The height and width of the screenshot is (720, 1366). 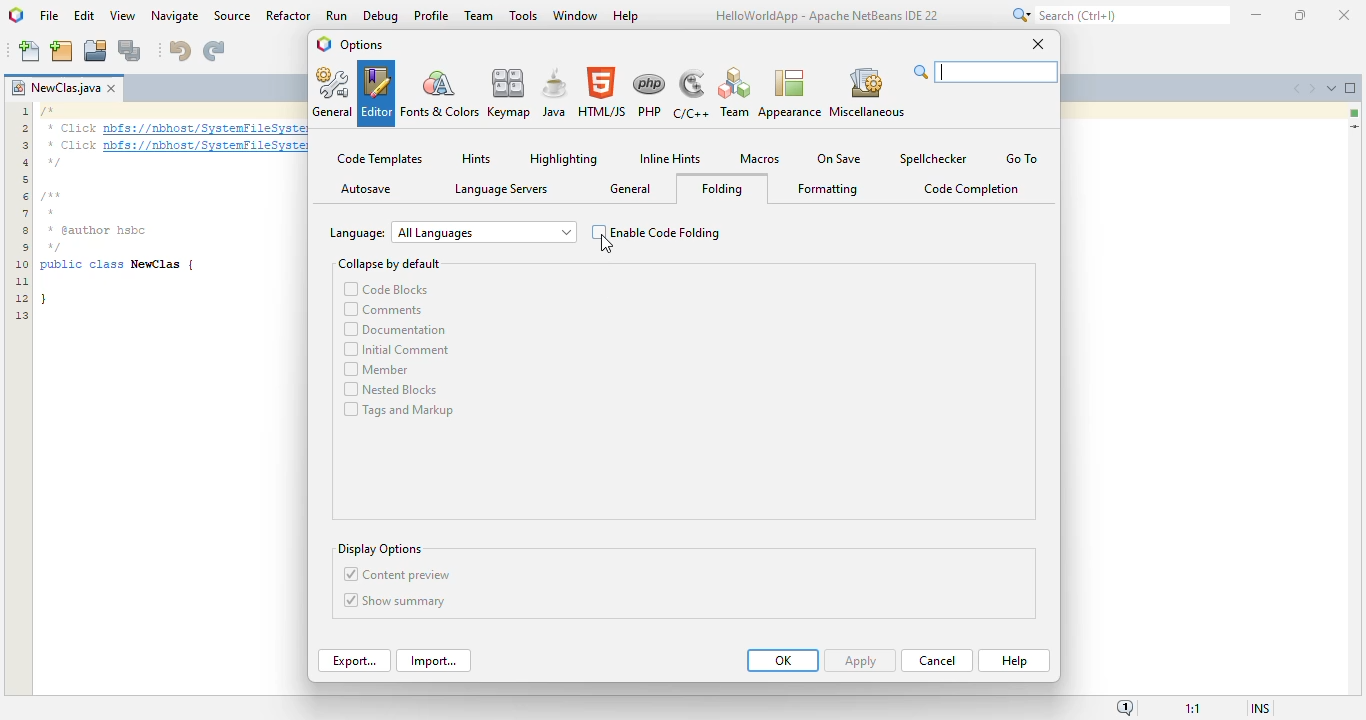 I want to click on highlighting, so click(x=564, y=159).